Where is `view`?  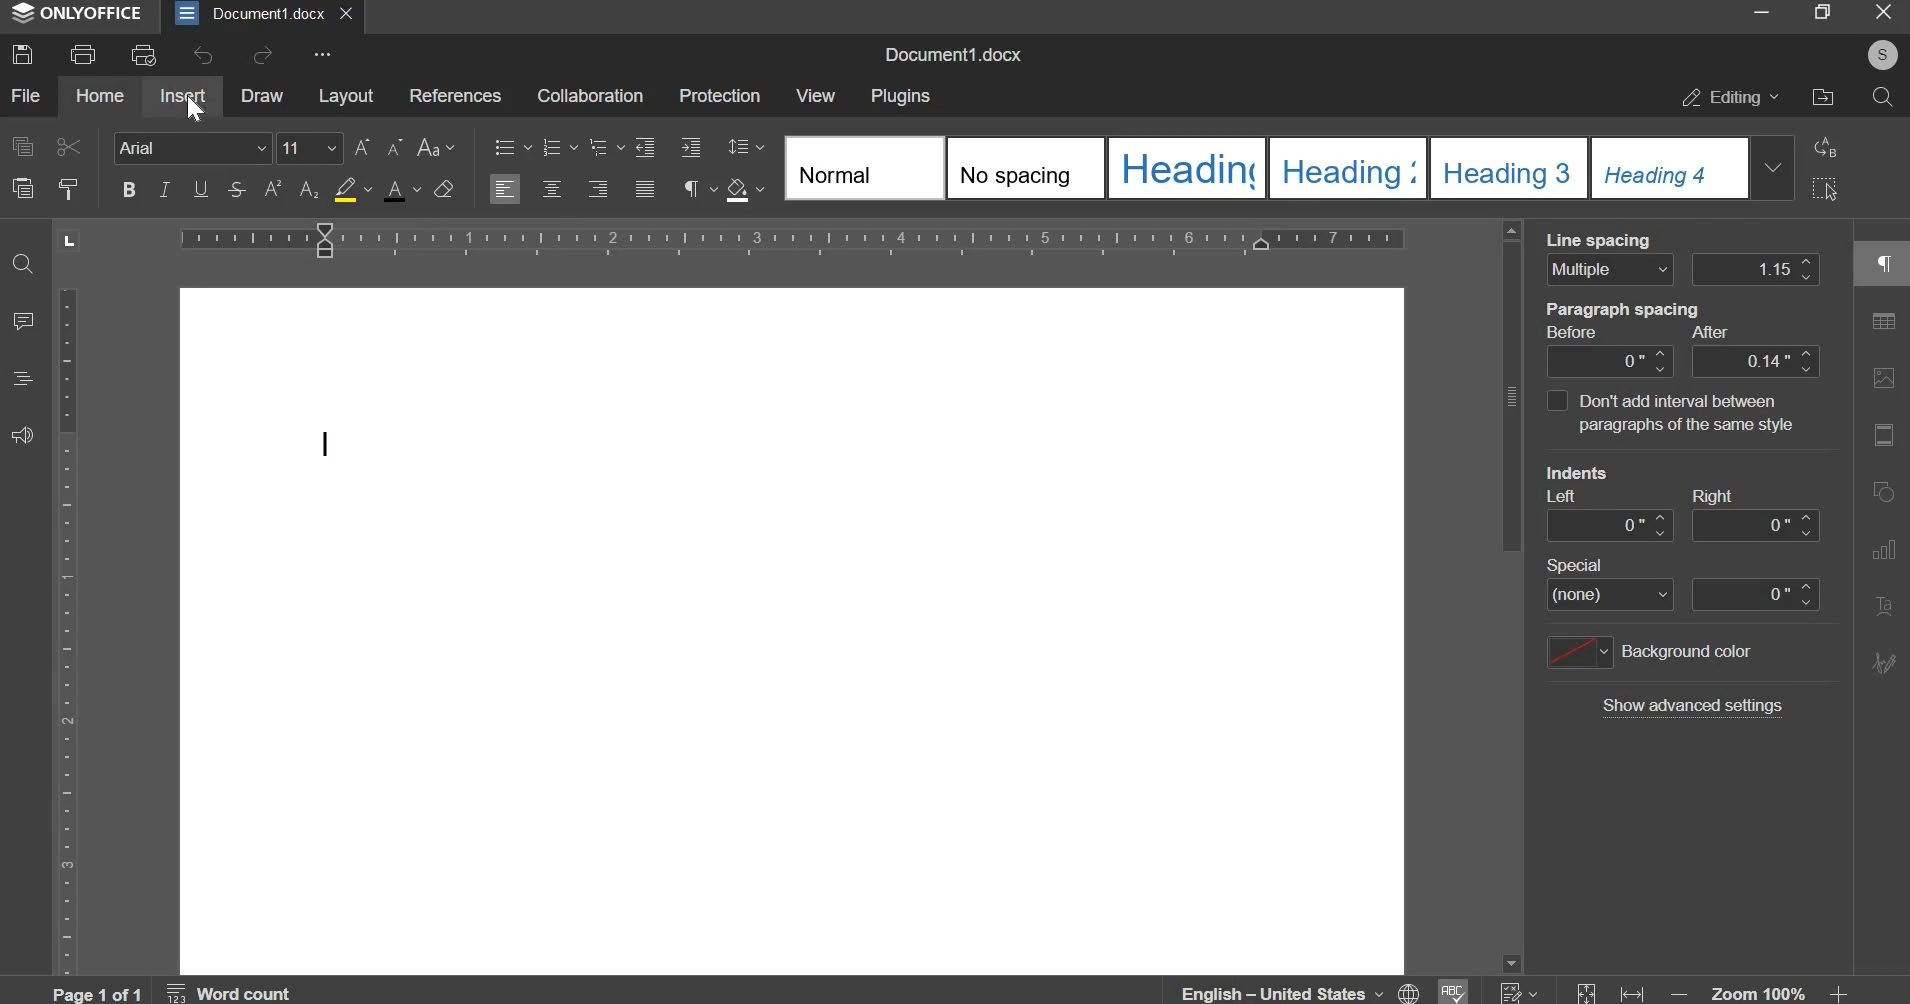
view is located at coordinates (817, 95).